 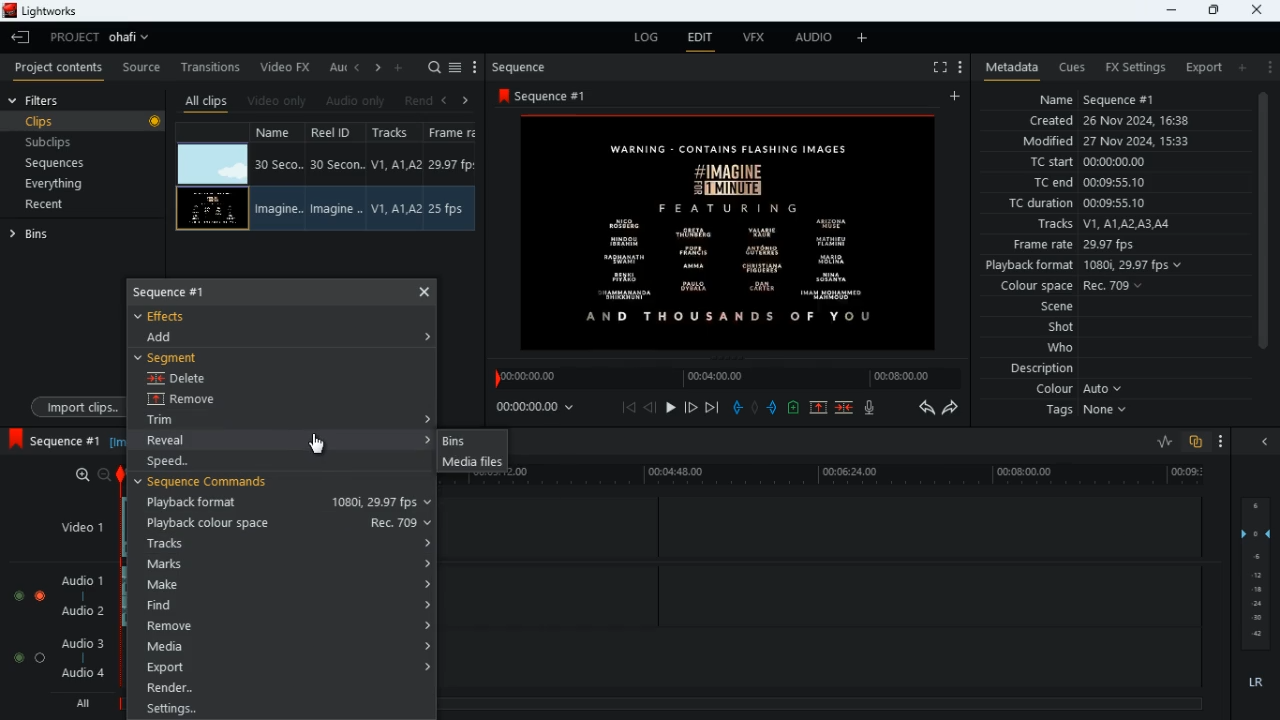 What do you see at coordinates (1250, 683) in the screenshot?
I see `lr` at bounding box center [1250, 683].